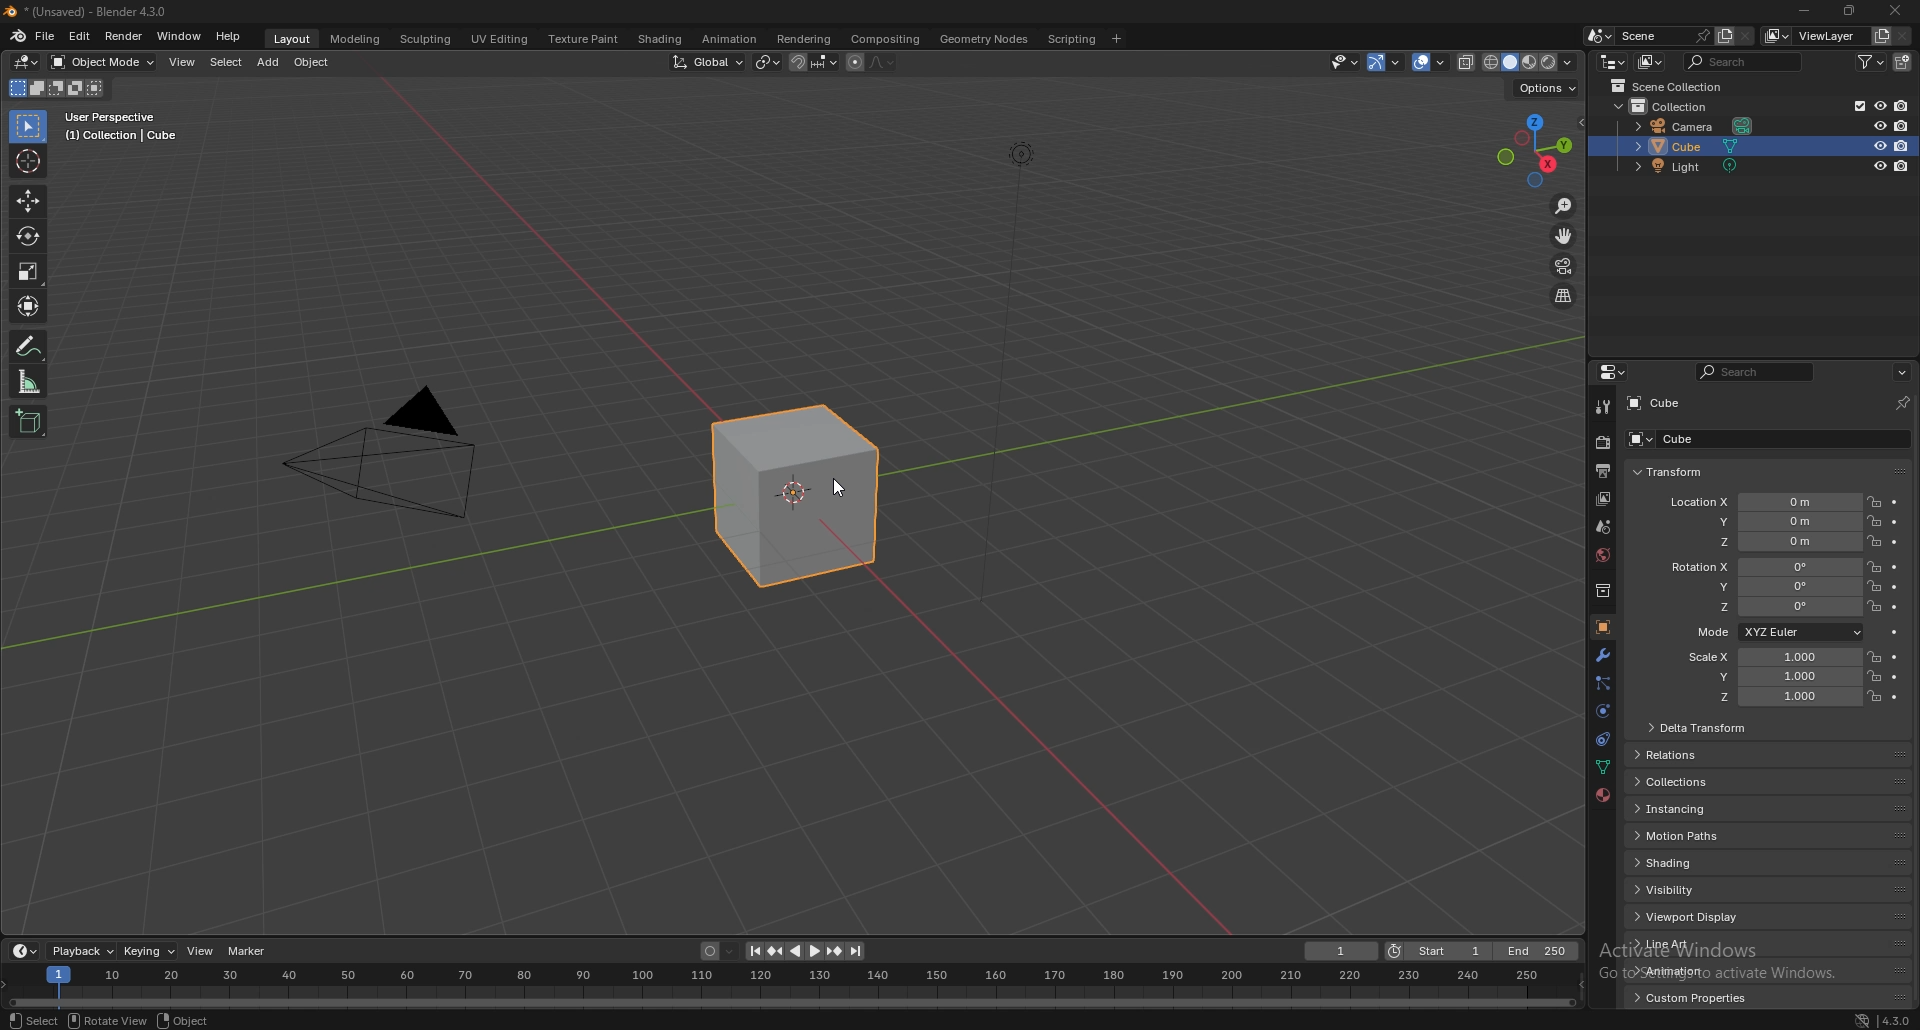 This screenshot has height=1030, width=1920. Describe the element at coordinates (1813, 36) in the screenshot. I see `view layer` at that location.